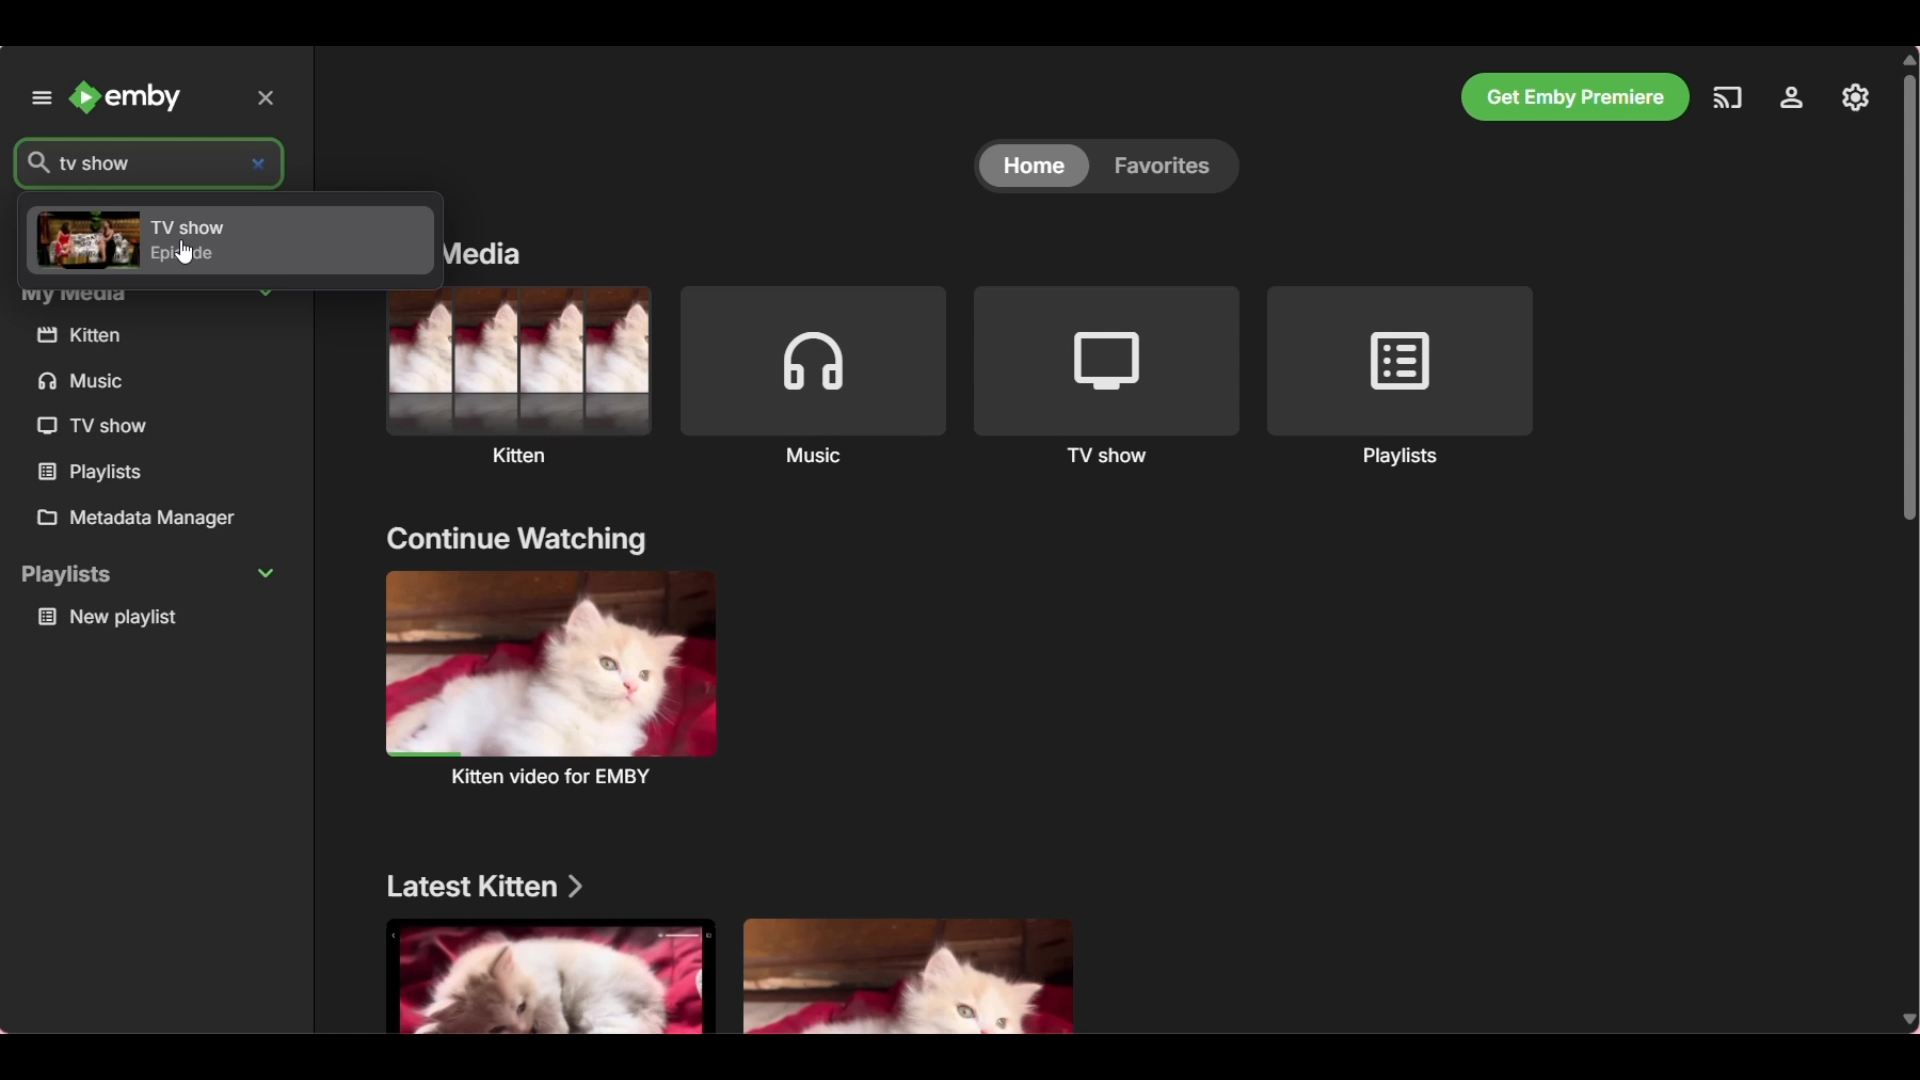 This screenshot has height=1080, width=1920. Describe the element at coordinates (914, 979) in the screenshot. I see `Media files under above mentioned section` at that location.